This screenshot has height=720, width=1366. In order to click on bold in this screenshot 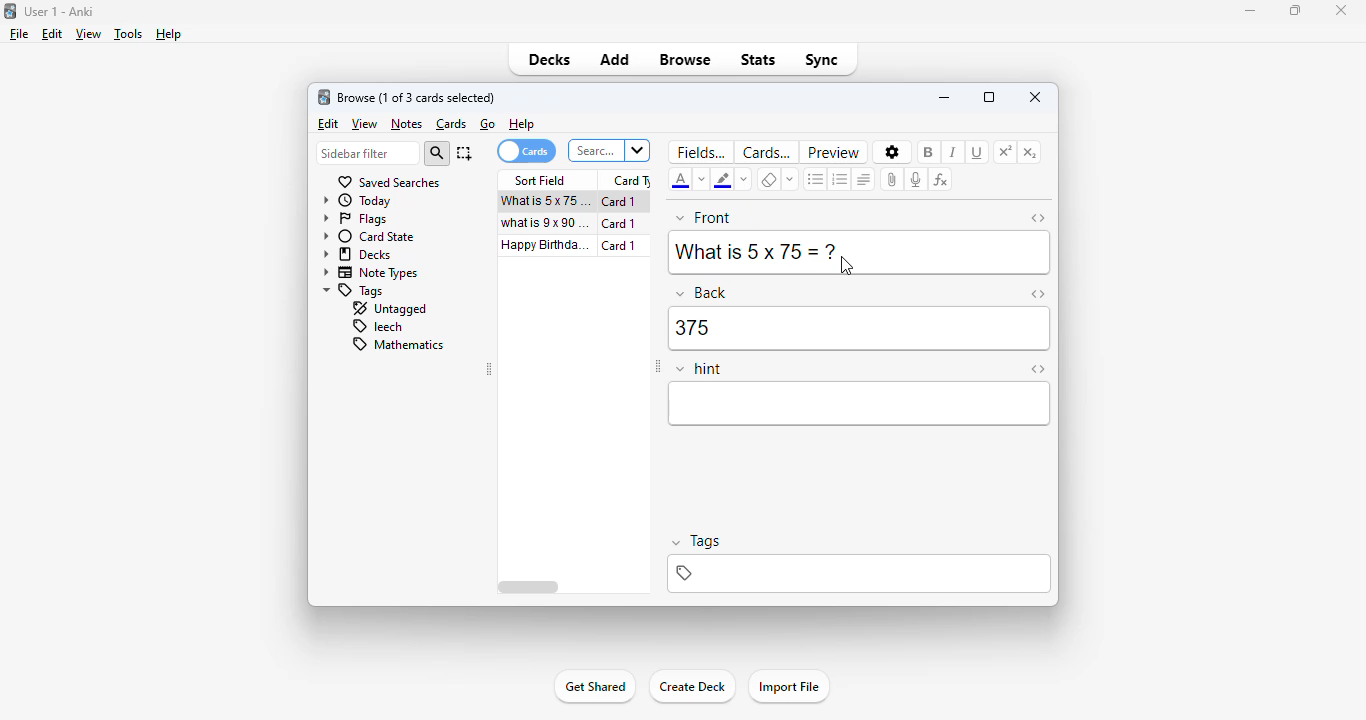, I will do `click(929, 152)`.